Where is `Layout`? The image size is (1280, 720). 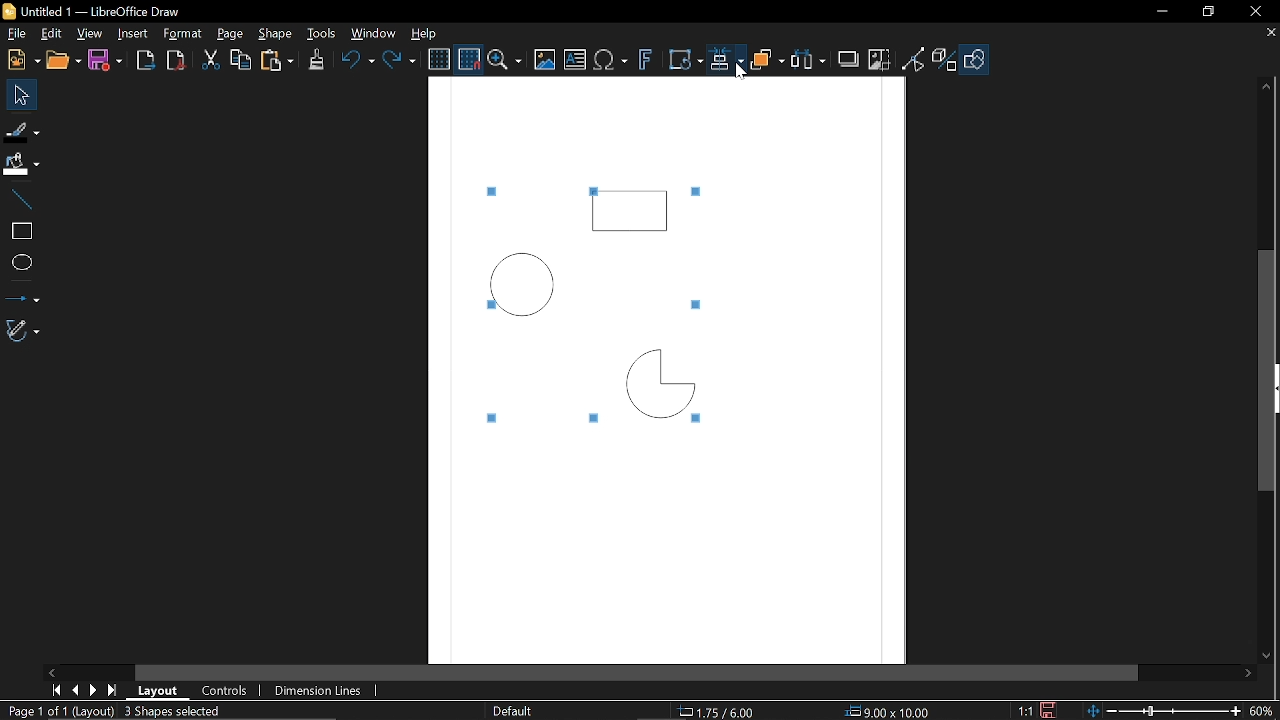
Layout is located at coordinates (156, 691).